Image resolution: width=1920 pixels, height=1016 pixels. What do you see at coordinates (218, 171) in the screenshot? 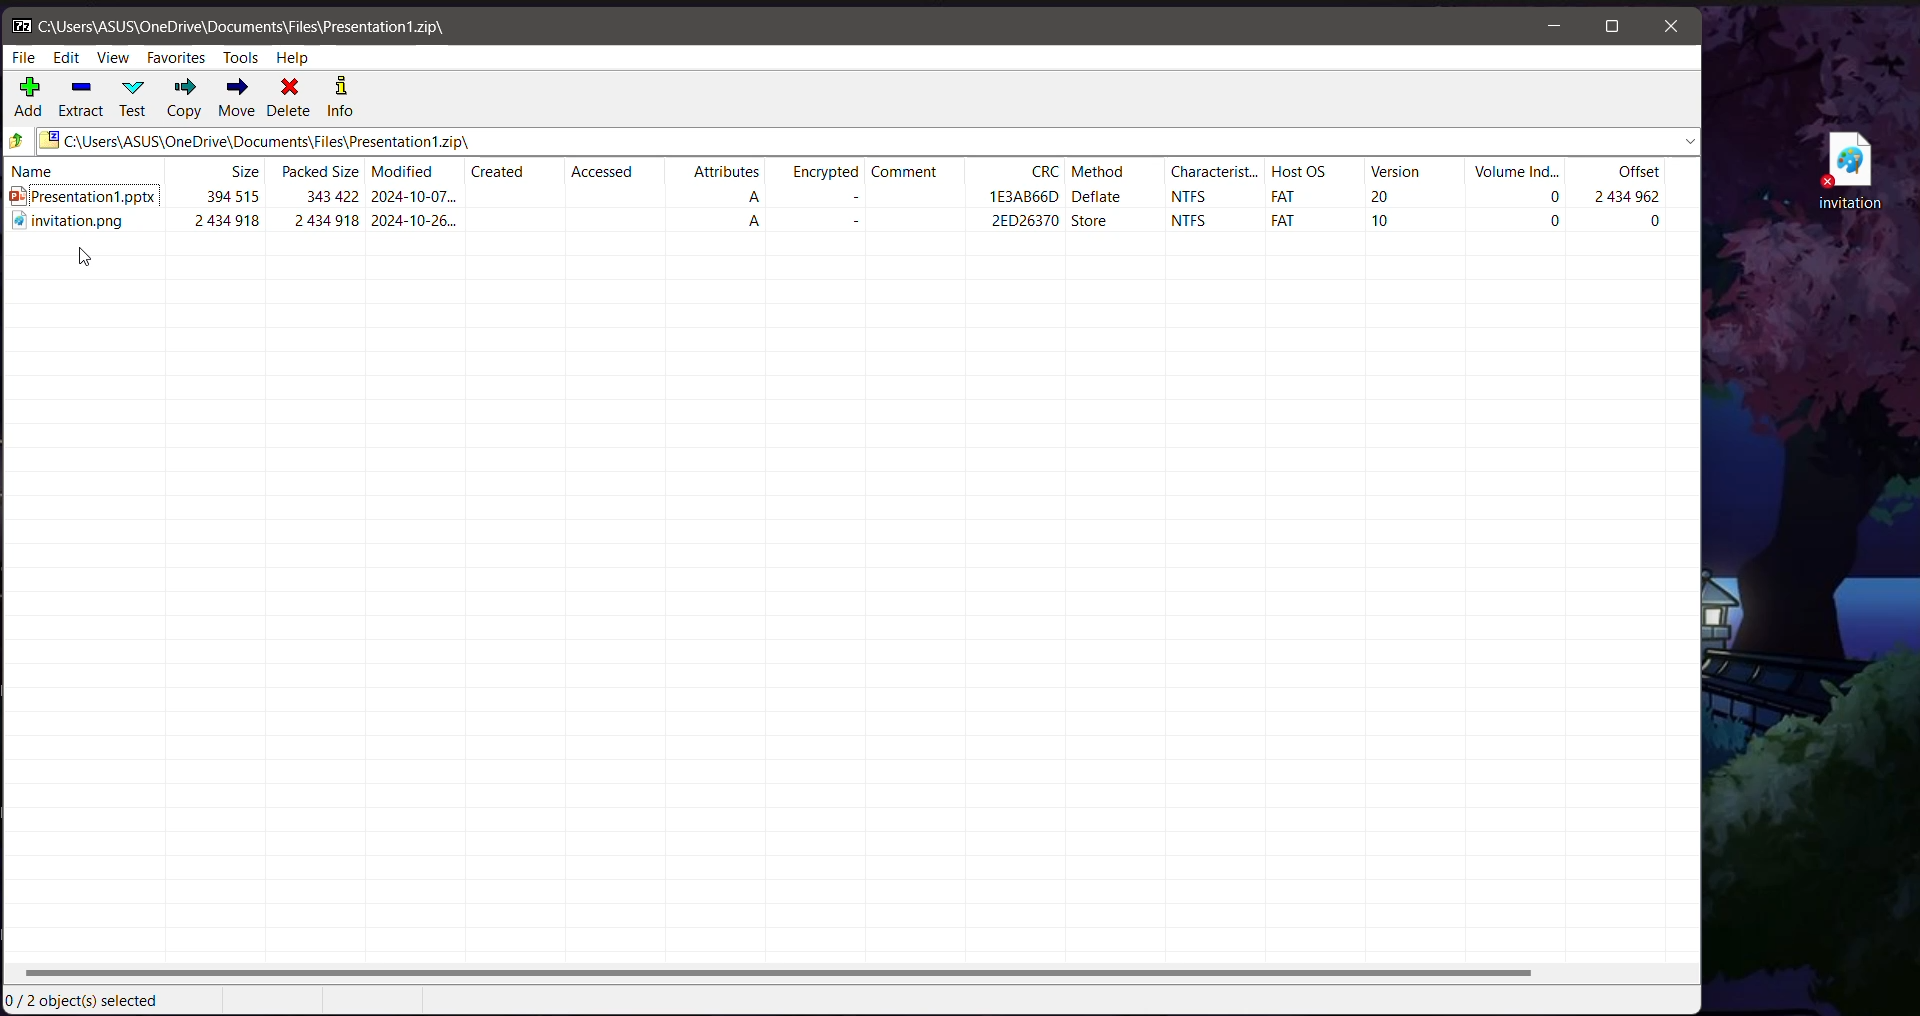
I see `Size` at bounding box center [218, 171].